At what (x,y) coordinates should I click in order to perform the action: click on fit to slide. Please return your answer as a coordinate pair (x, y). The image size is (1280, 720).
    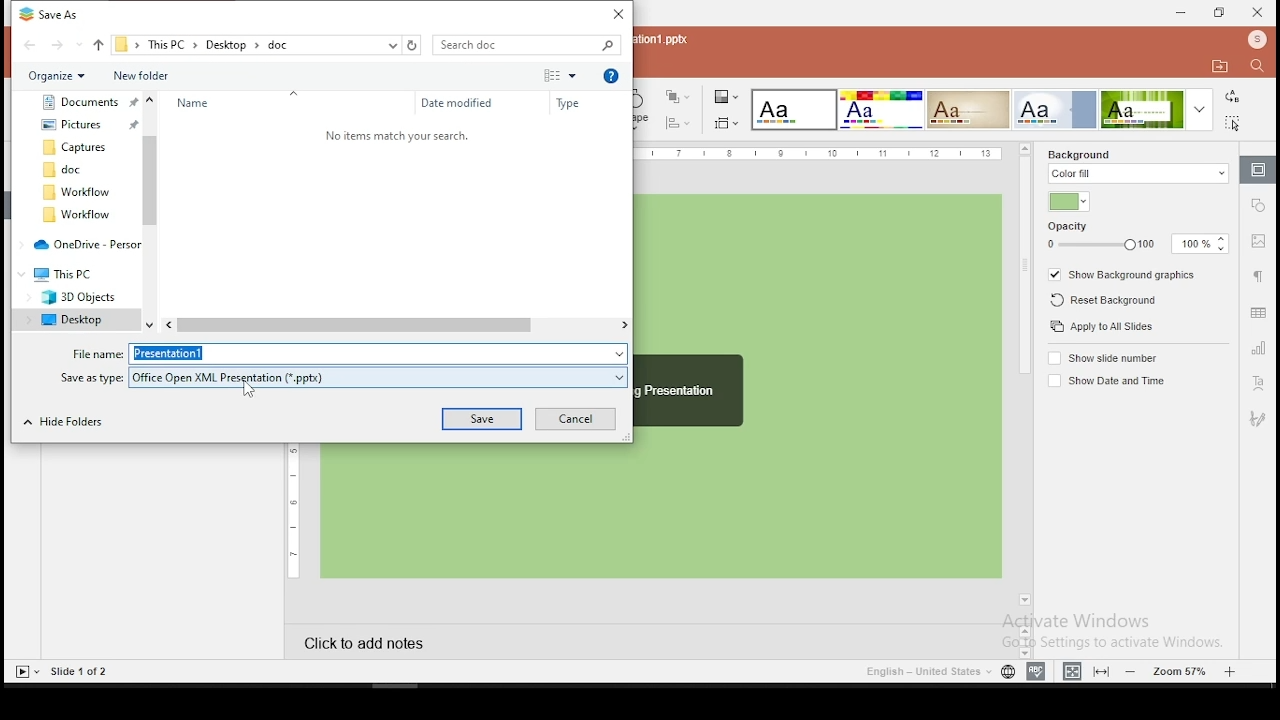
    Looking at the image, I should click on (1072, 669).